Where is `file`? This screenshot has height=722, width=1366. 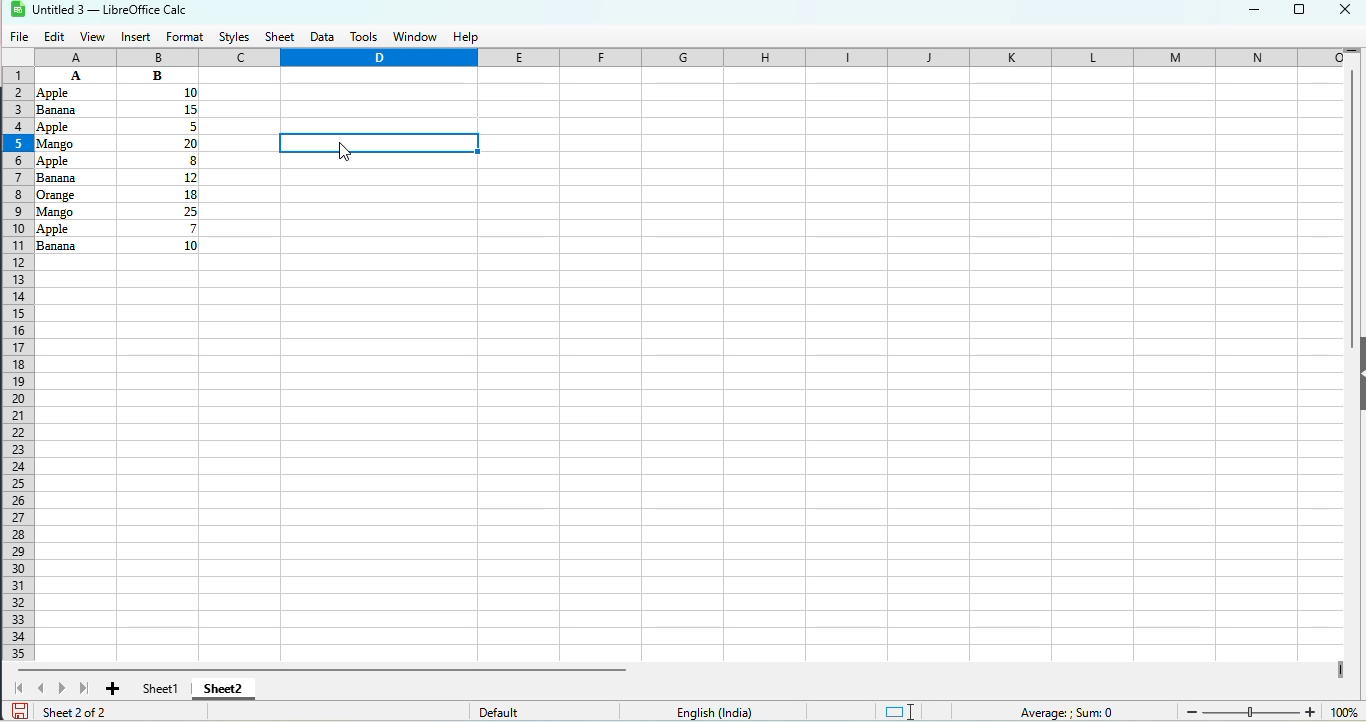 file is located at coordinates (18, 37).